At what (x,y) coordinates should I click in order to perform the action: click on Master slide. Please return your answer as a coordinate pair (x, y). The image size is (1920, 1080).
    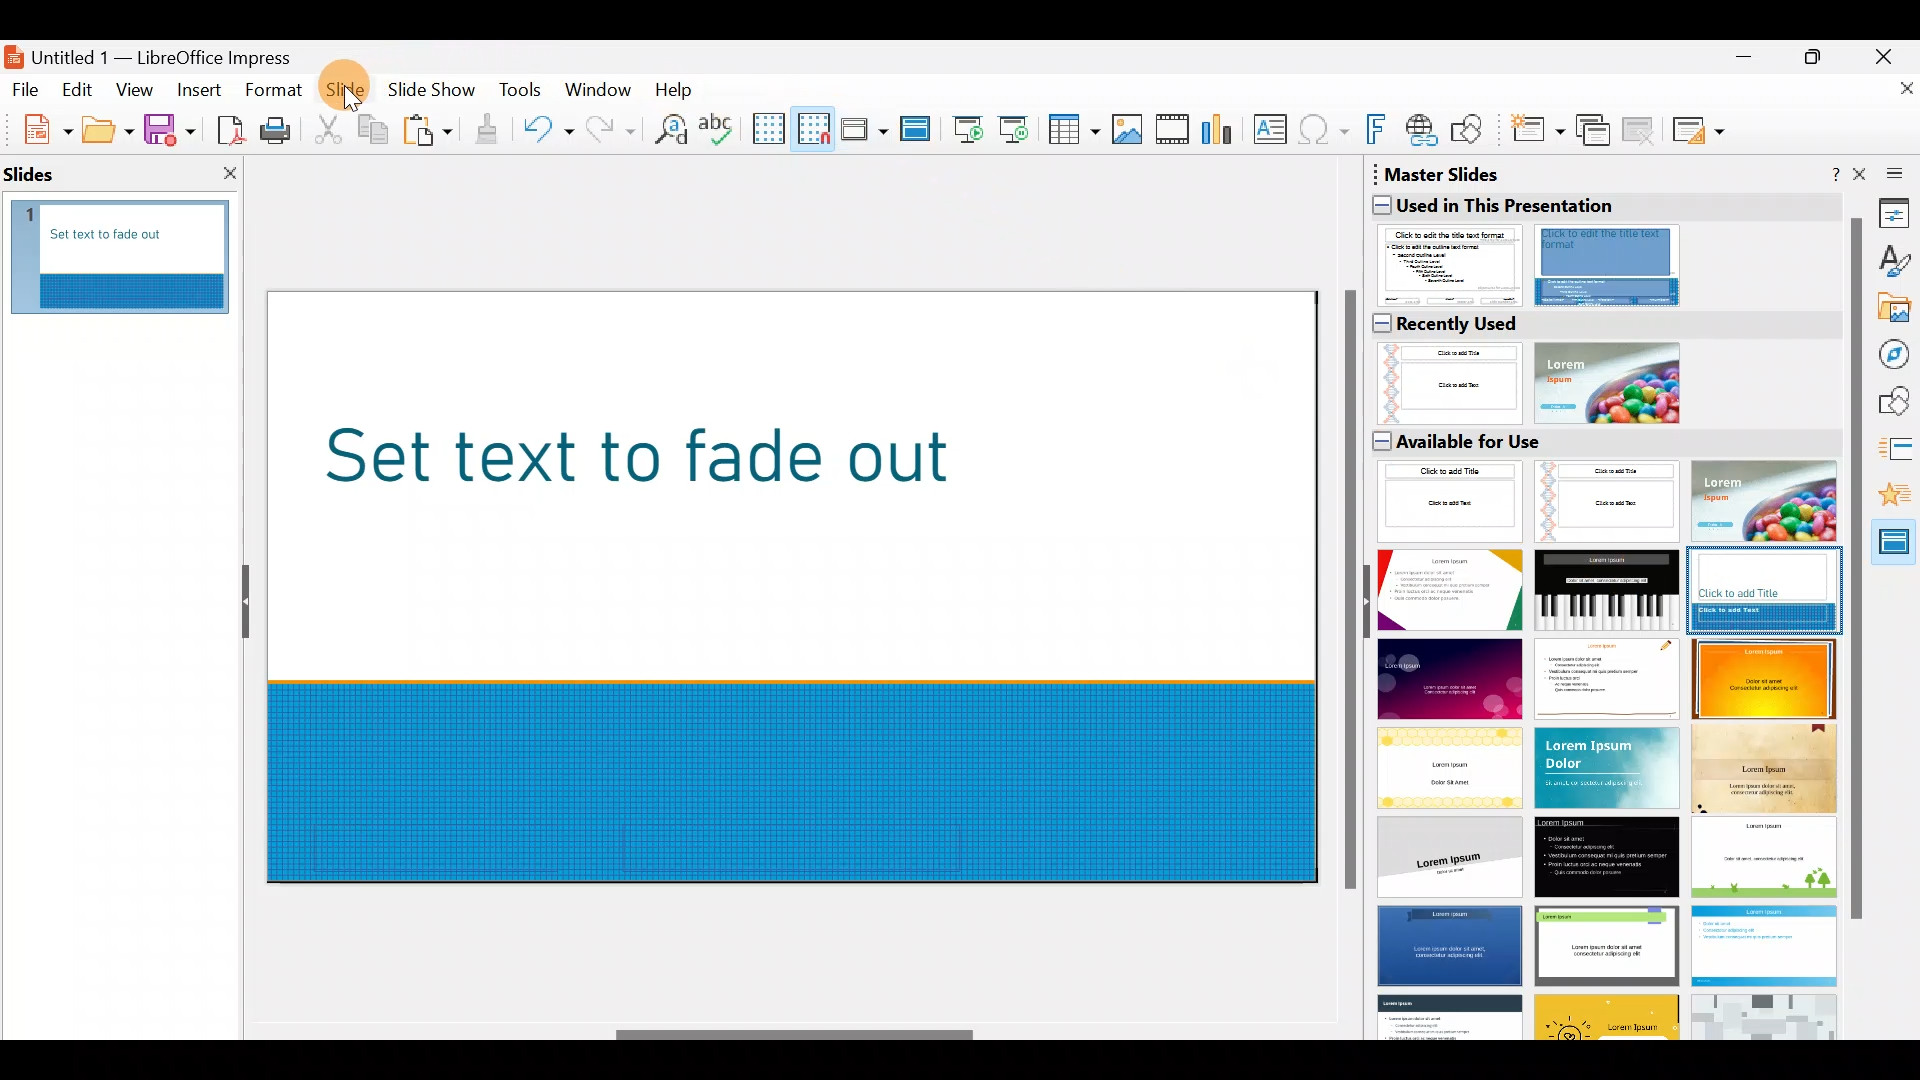
    Looking at the image, I should click on (918, 130).